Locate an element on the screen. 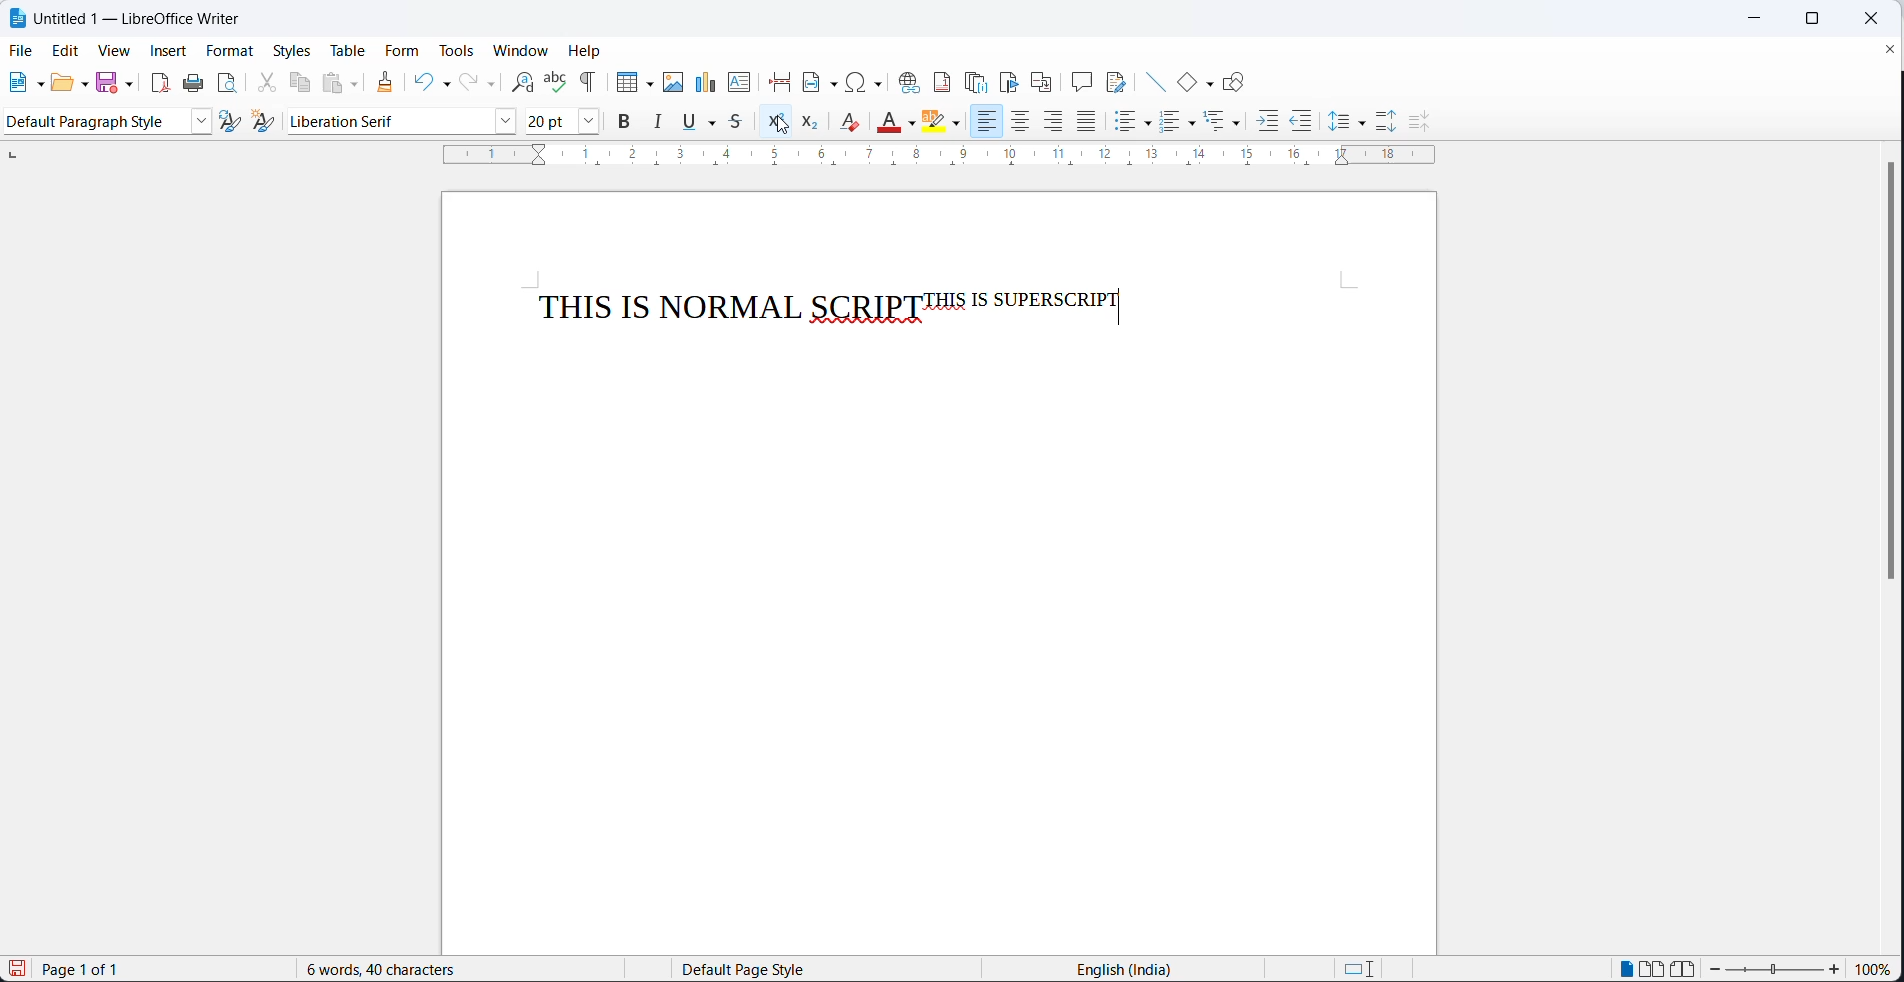  create new style from selection is located at coordinates (271, 125).